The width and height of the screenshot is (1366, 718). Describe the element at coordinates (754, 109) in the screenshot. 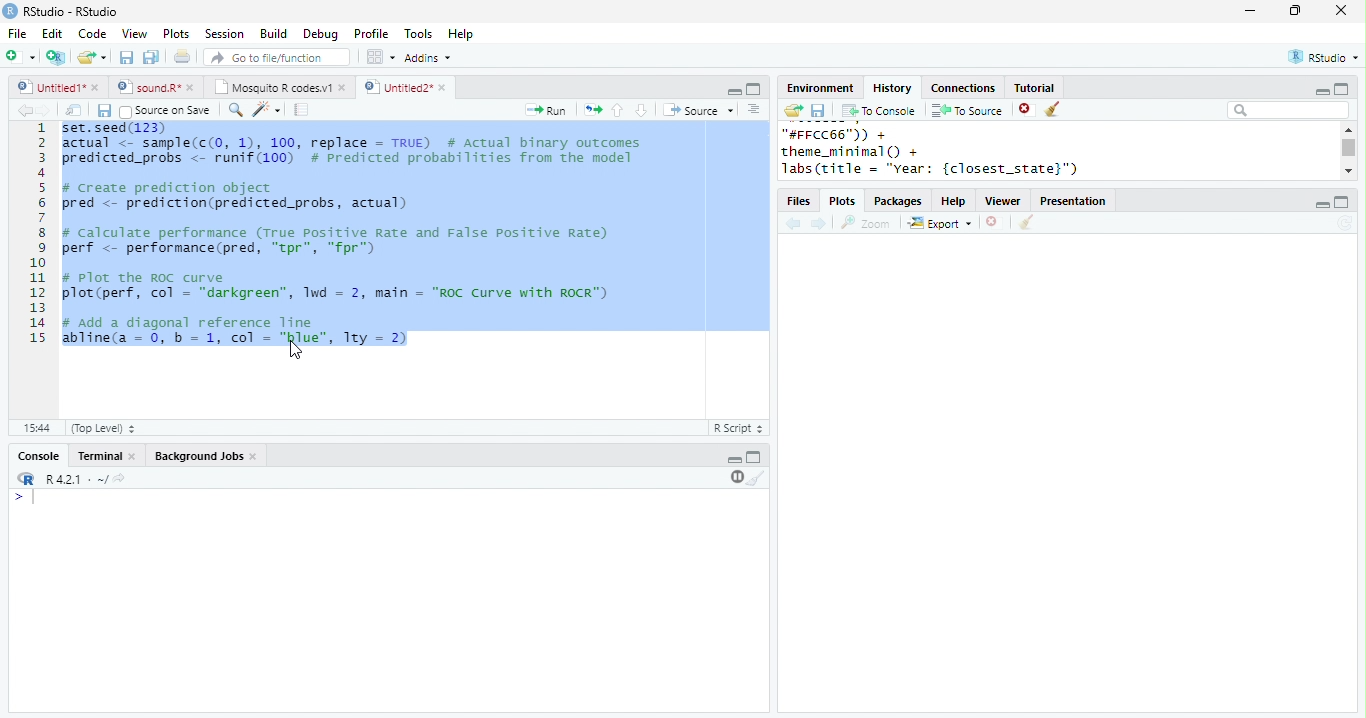

I see `options` at that location.